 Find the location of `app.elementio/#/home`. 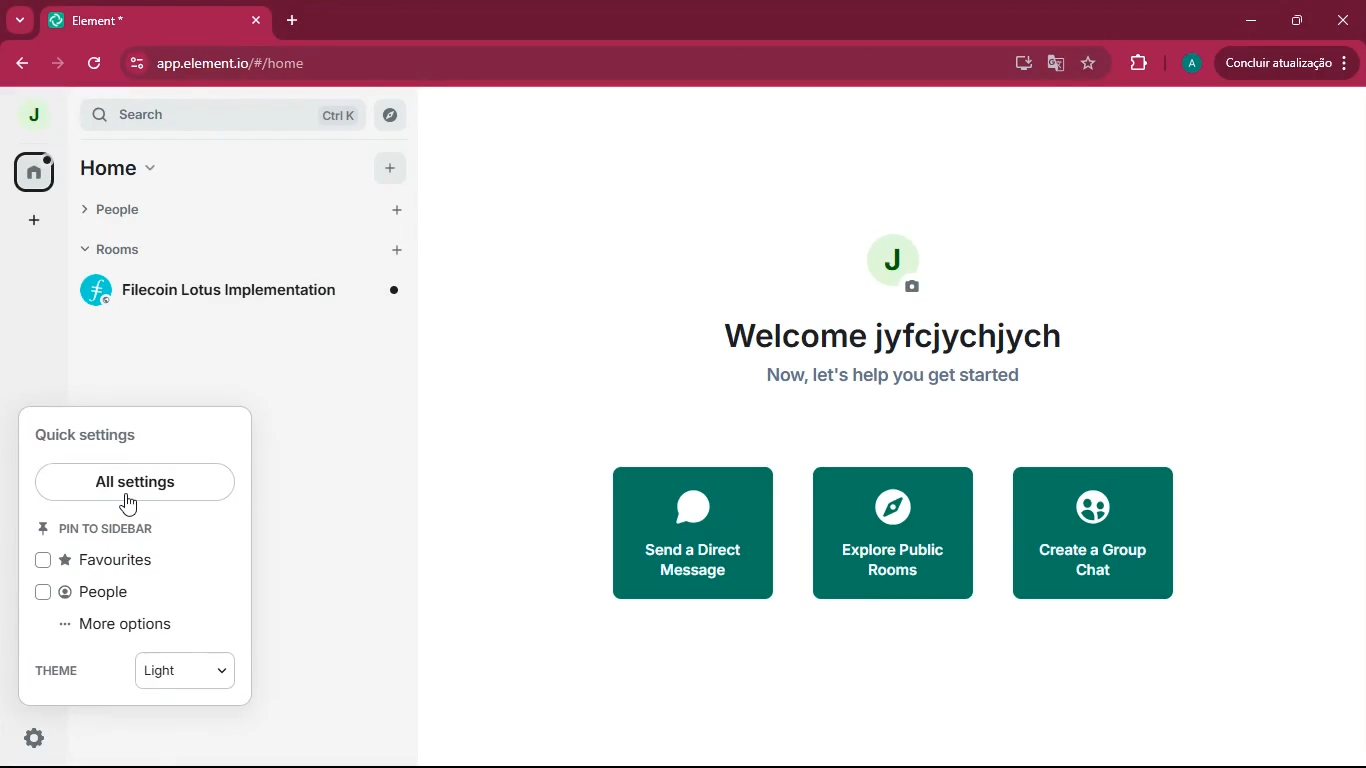

app.elementio/#/home is located at coordinates (371, 63).